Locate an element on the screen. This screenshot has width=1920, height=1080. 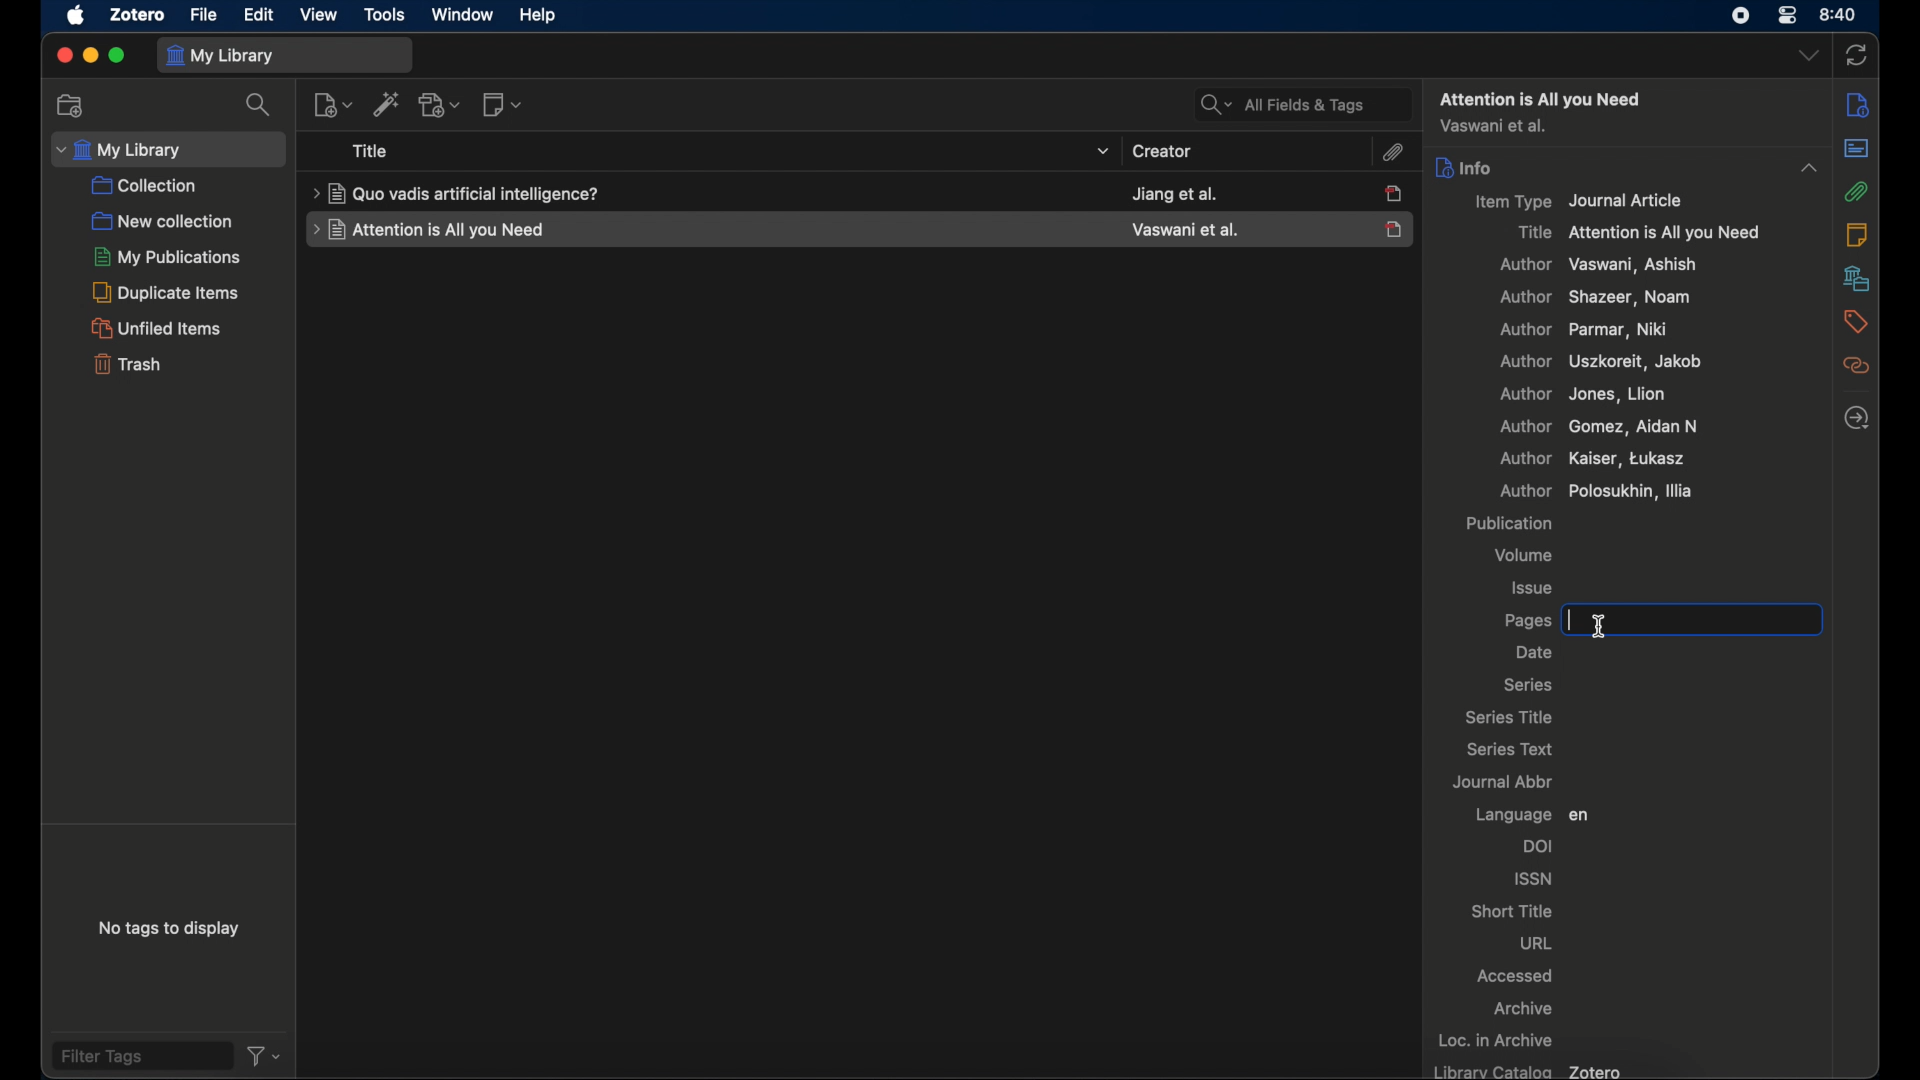
screen recorder is located at coordinates (1743, 15).